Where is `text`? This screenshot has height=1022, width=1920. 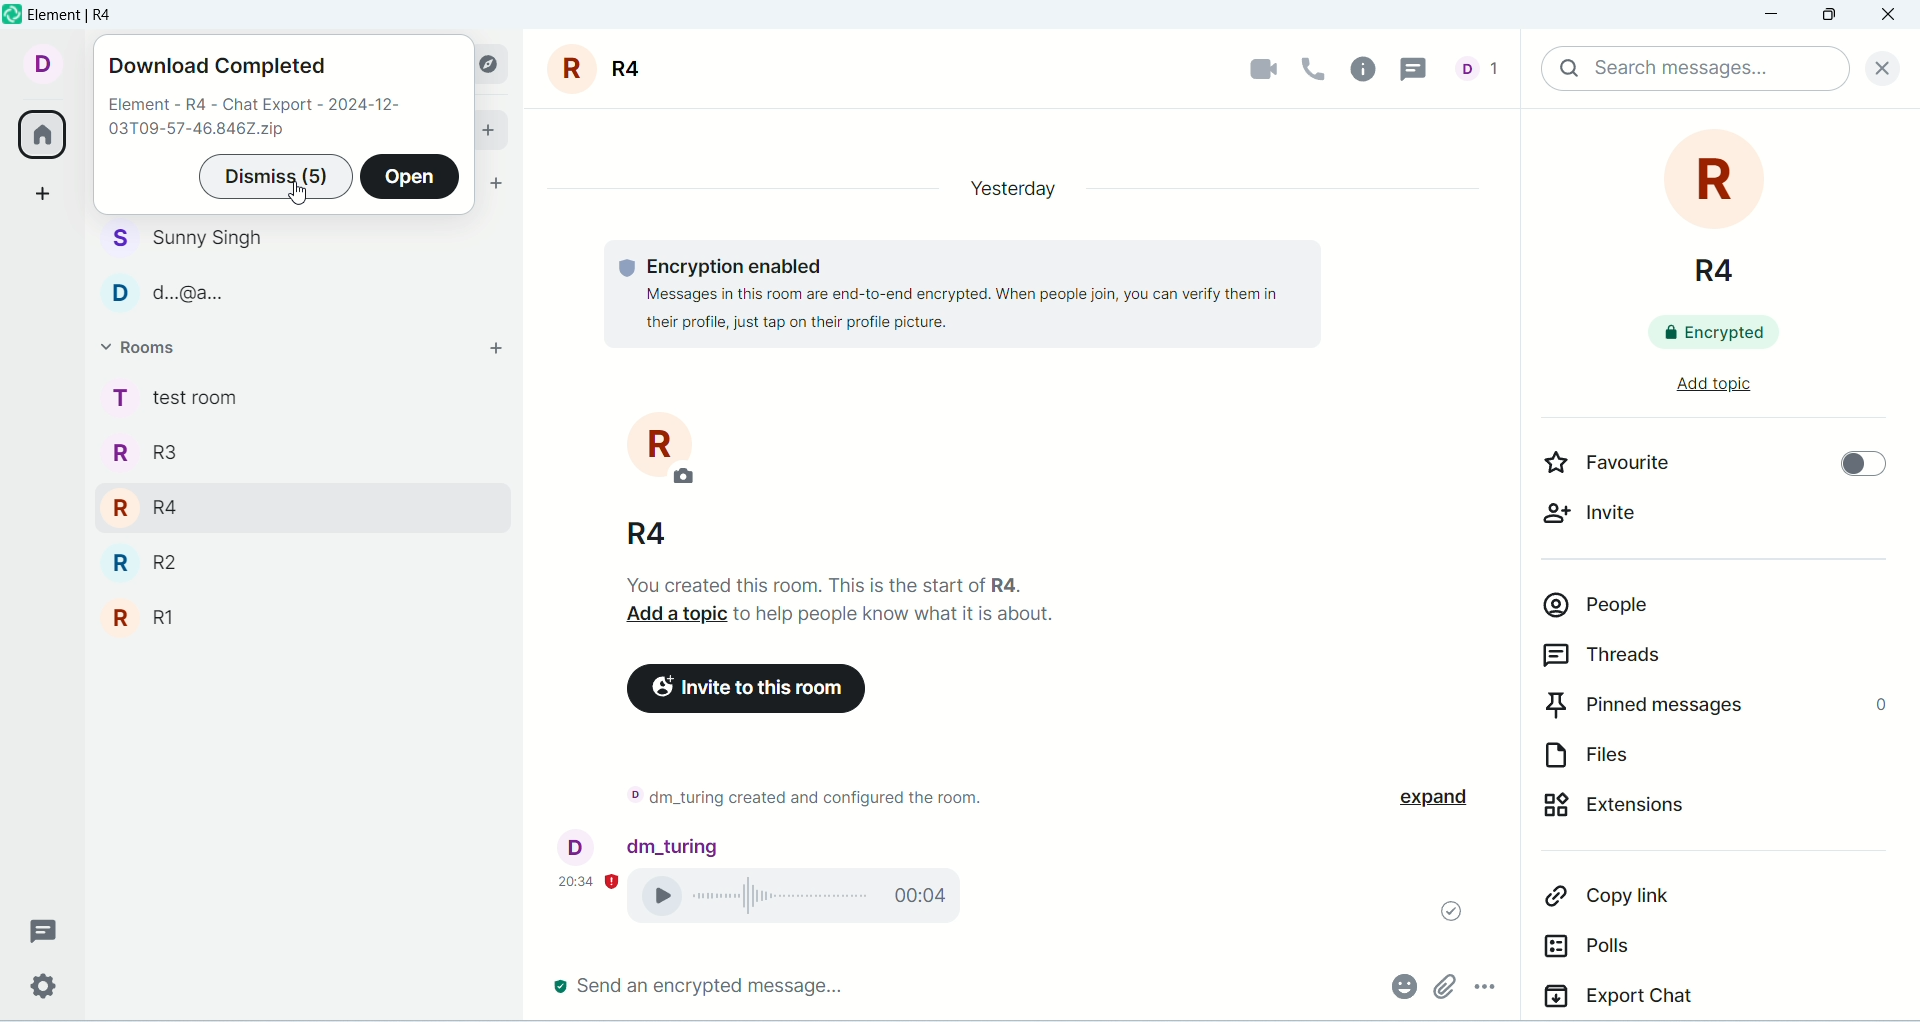 text is located at coordinates (257, 119).